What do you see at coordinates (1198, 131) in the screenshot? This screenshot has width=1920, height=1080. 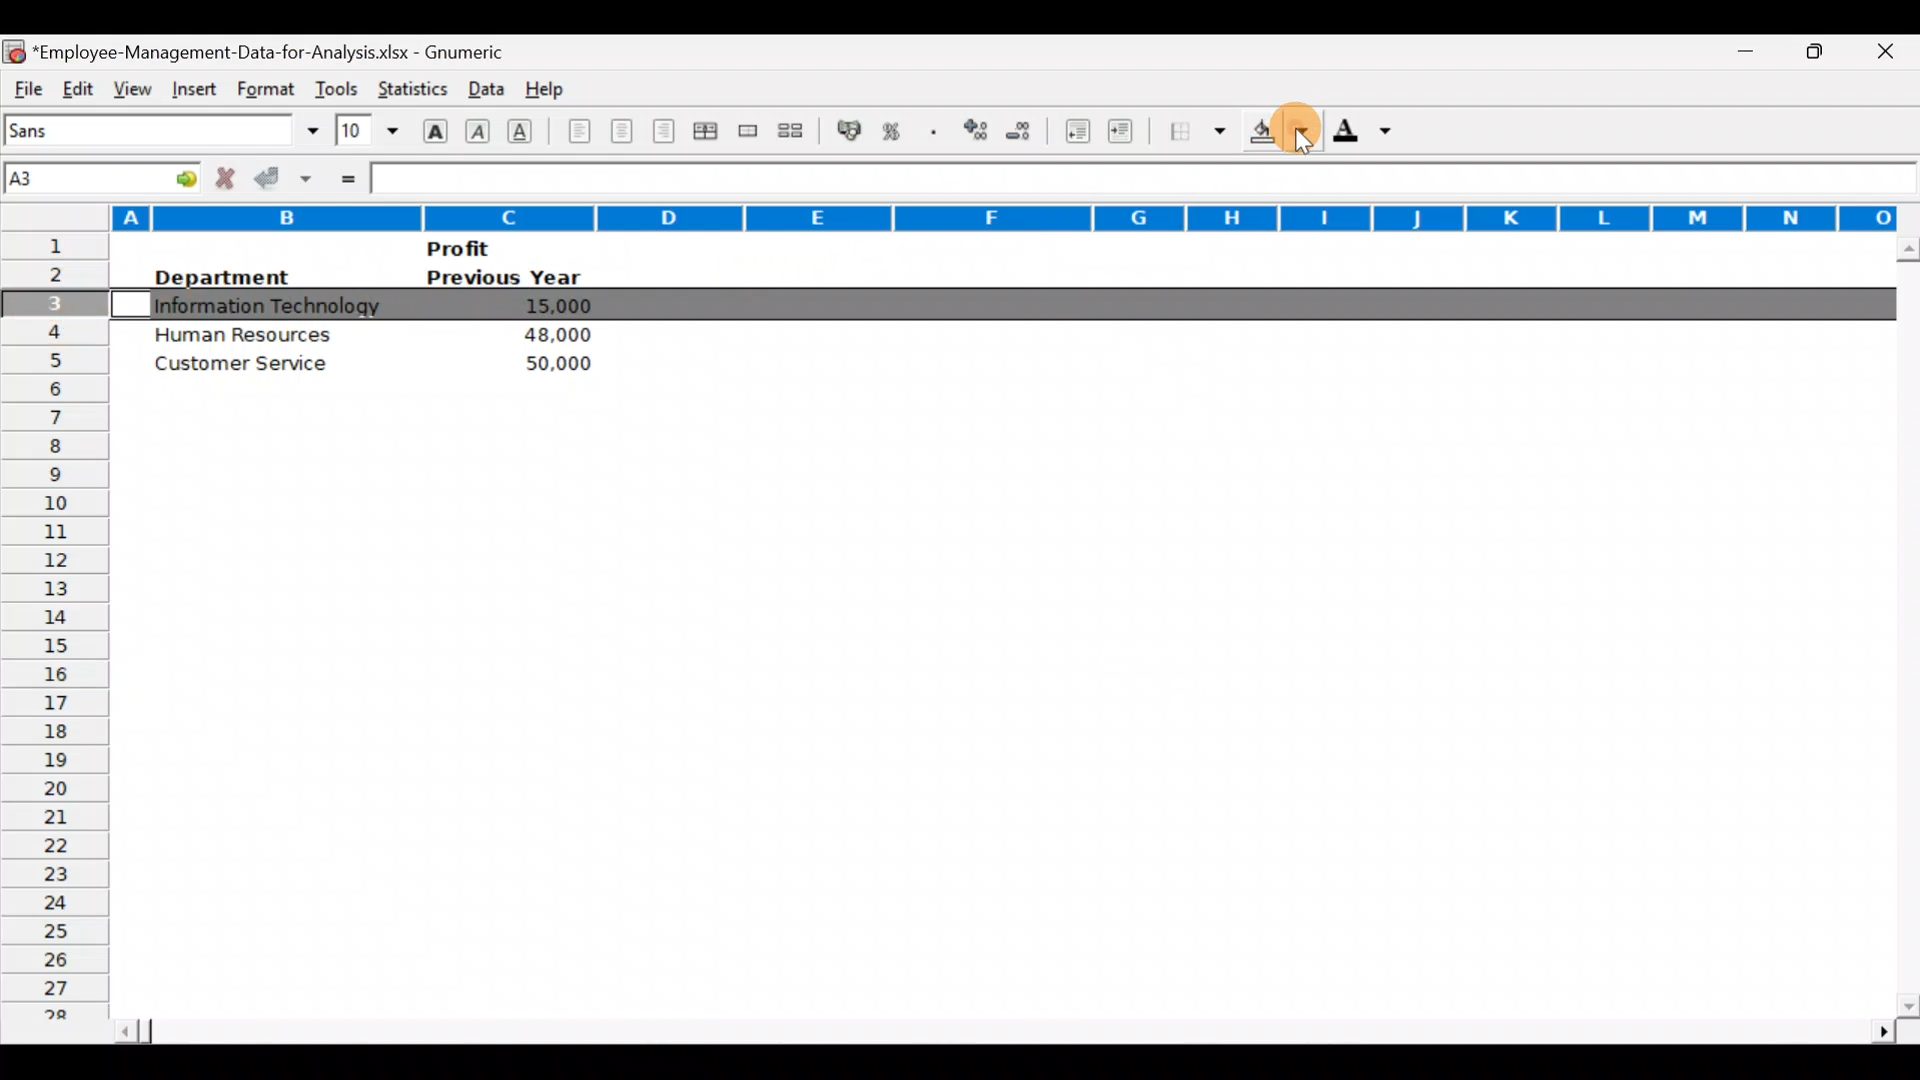 I see `Borders` at bounding box center [1198, 131].